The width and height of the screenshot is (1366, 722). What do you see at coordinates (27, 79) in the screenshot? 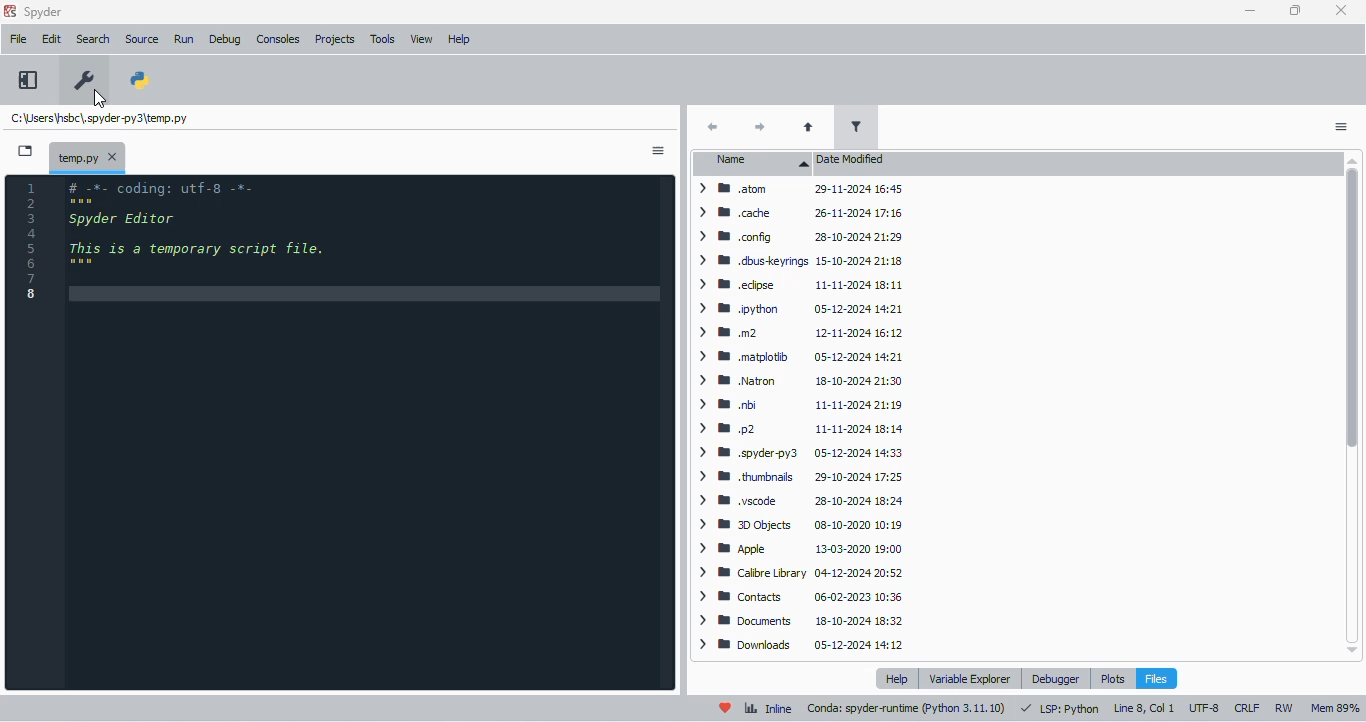
I see `maximize current pane` at bounding box center [27, 79].